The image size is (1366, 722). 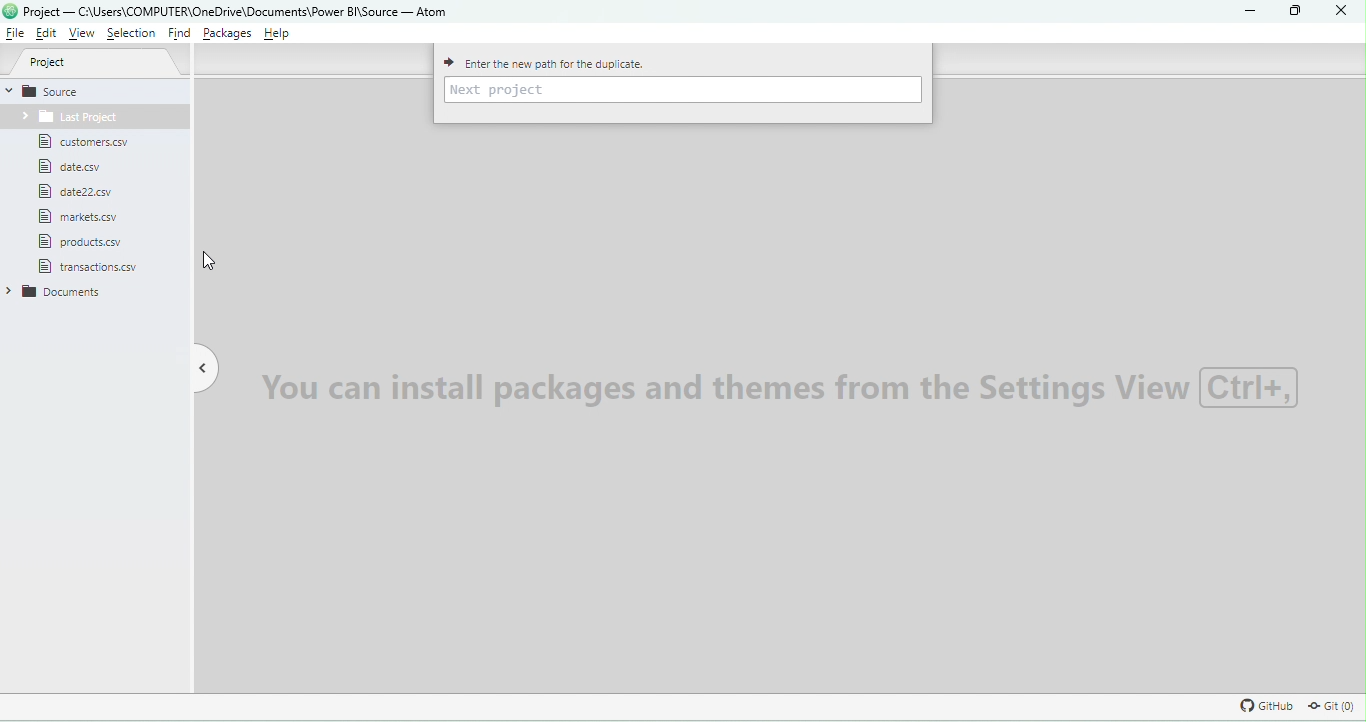 What do you see at coordinates (1264, 705) in the screenshot?
I see `GitHub` at bounding box center [1264, 705].